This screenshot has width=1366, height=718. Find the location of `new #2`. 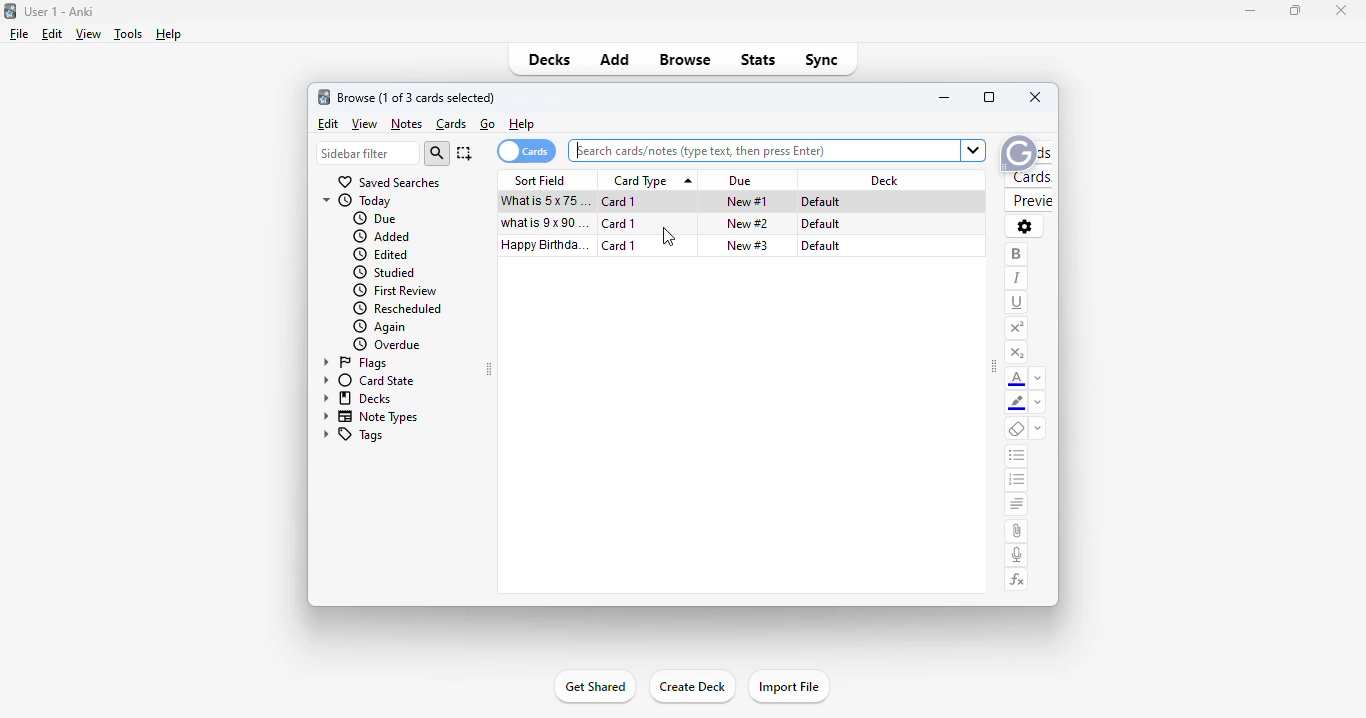

new #2 is located at coordinates (750, 223).